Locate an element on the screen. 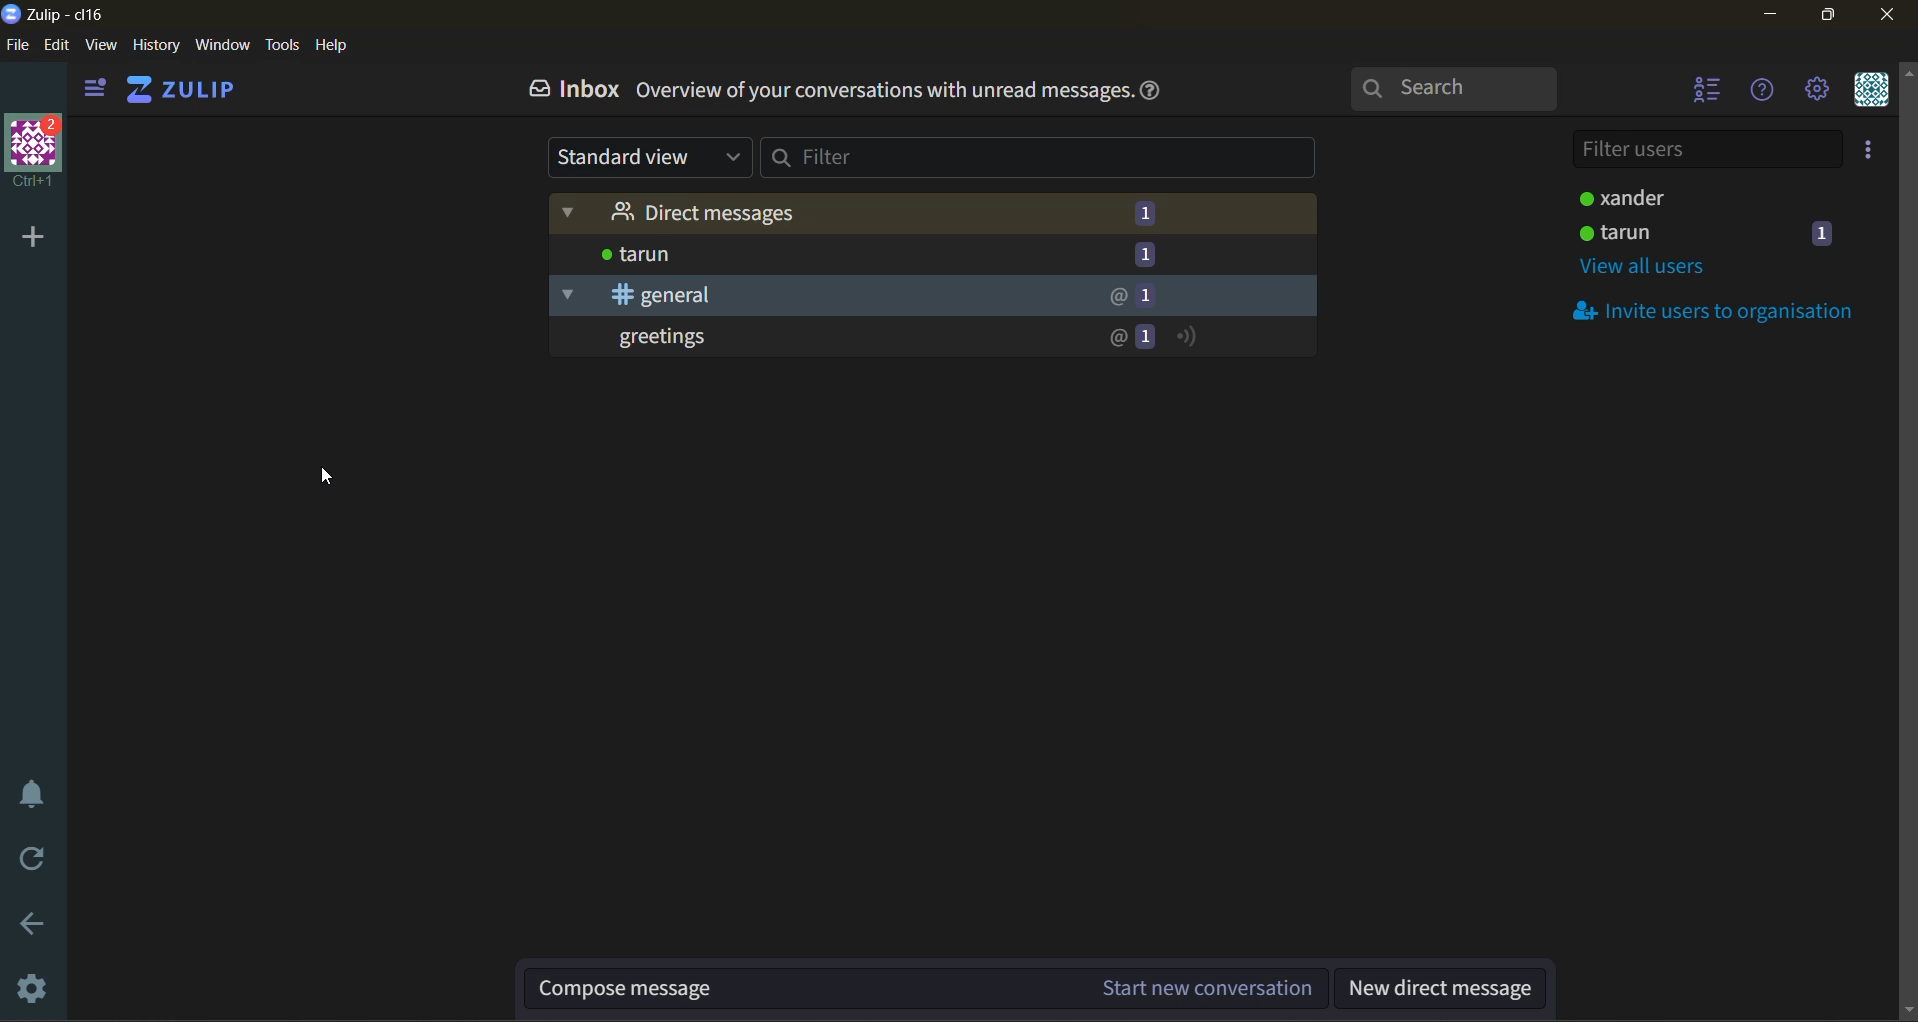 This screenshot has width=1918, height=1022. go back is located at coordinates (31, 928).